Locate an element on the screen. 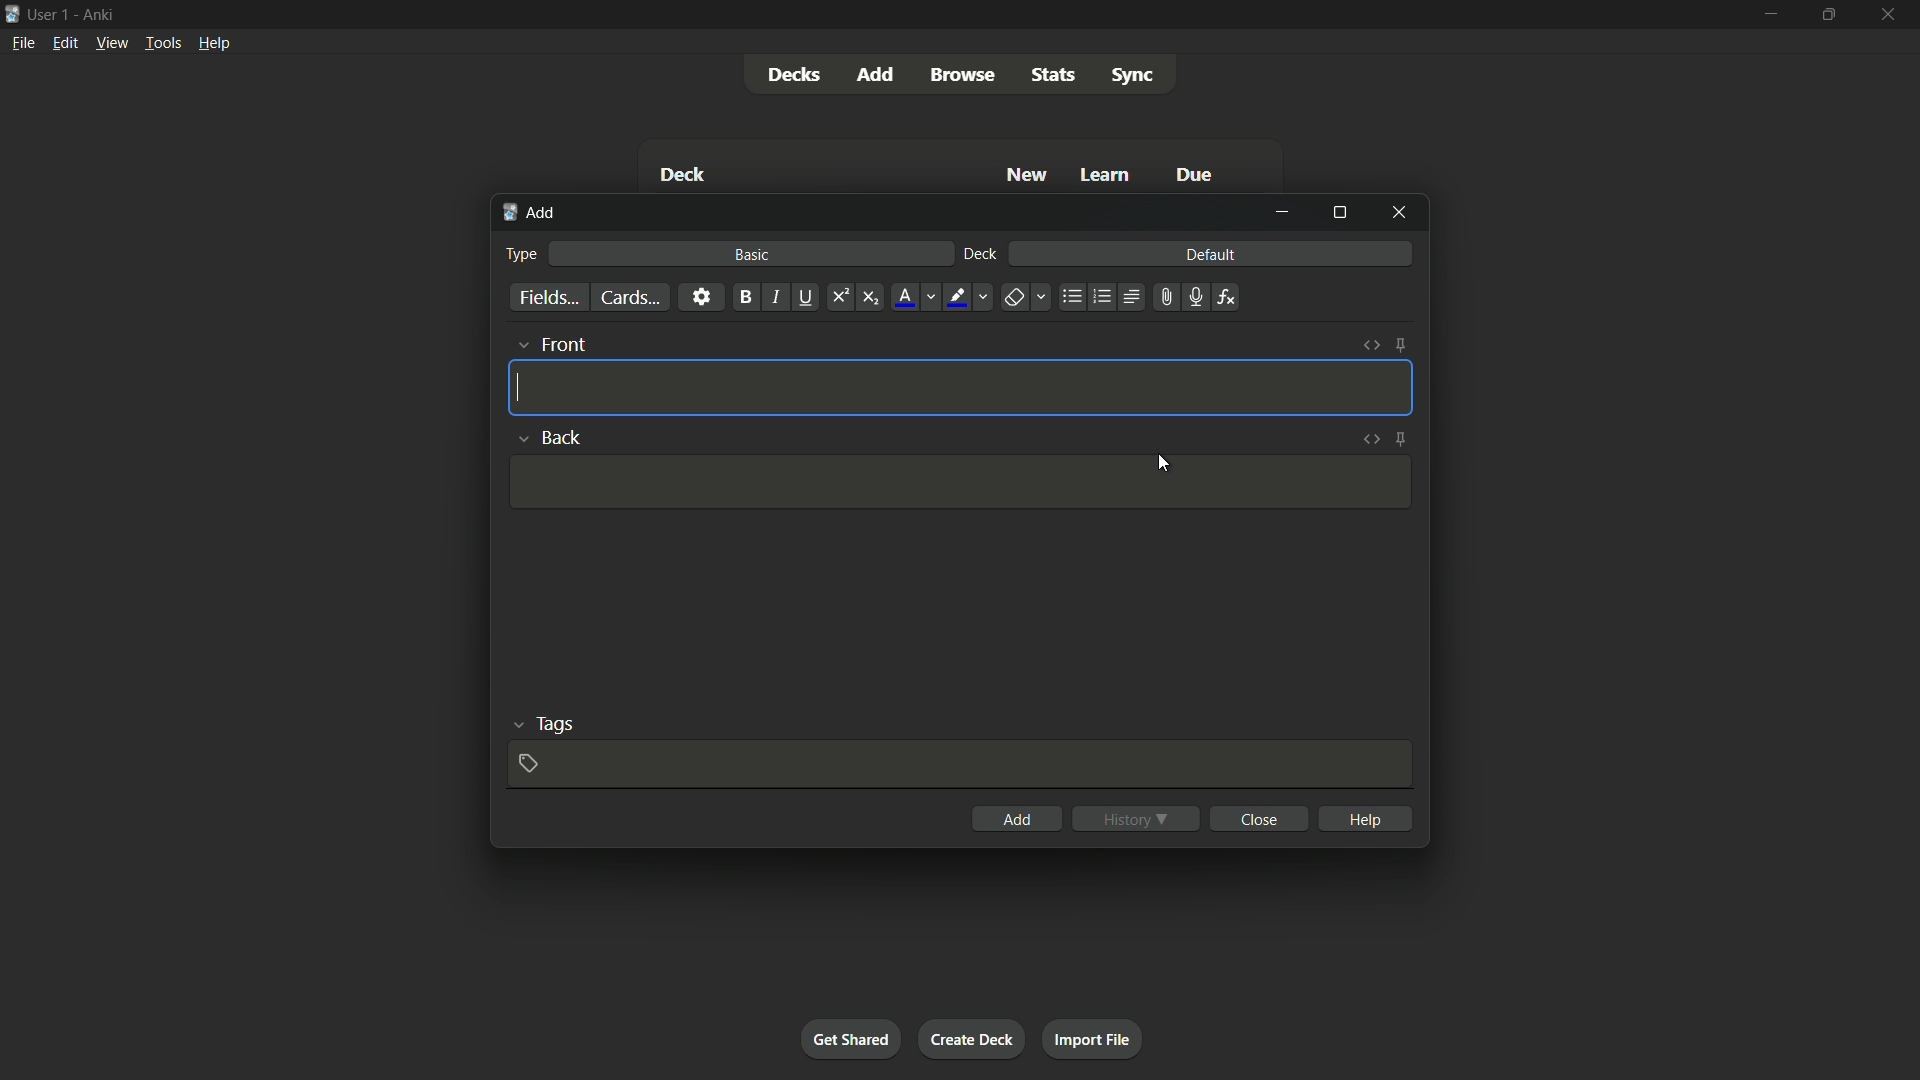 Image resolution: width=1920 pixels, height=1080 pixels. maximize is located at coordinates (1831, 15).